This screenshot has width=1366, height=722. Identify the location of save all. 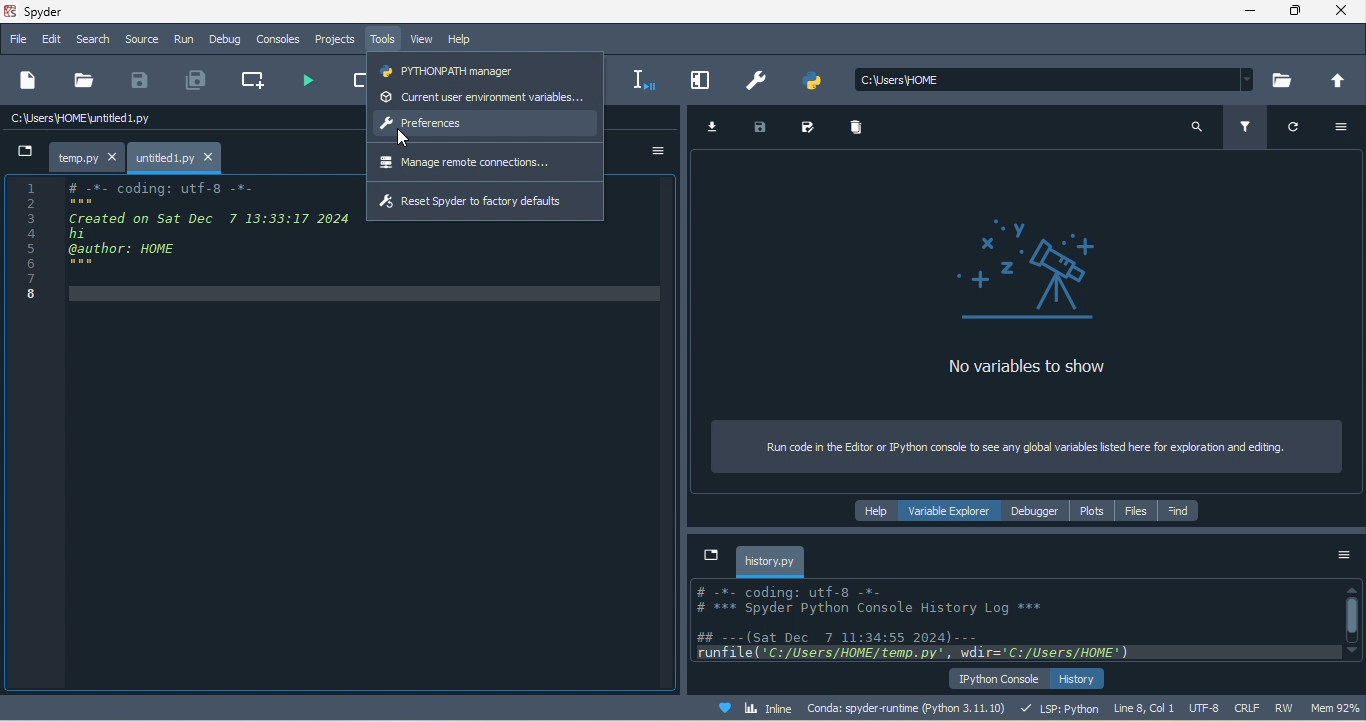
(202, 80).